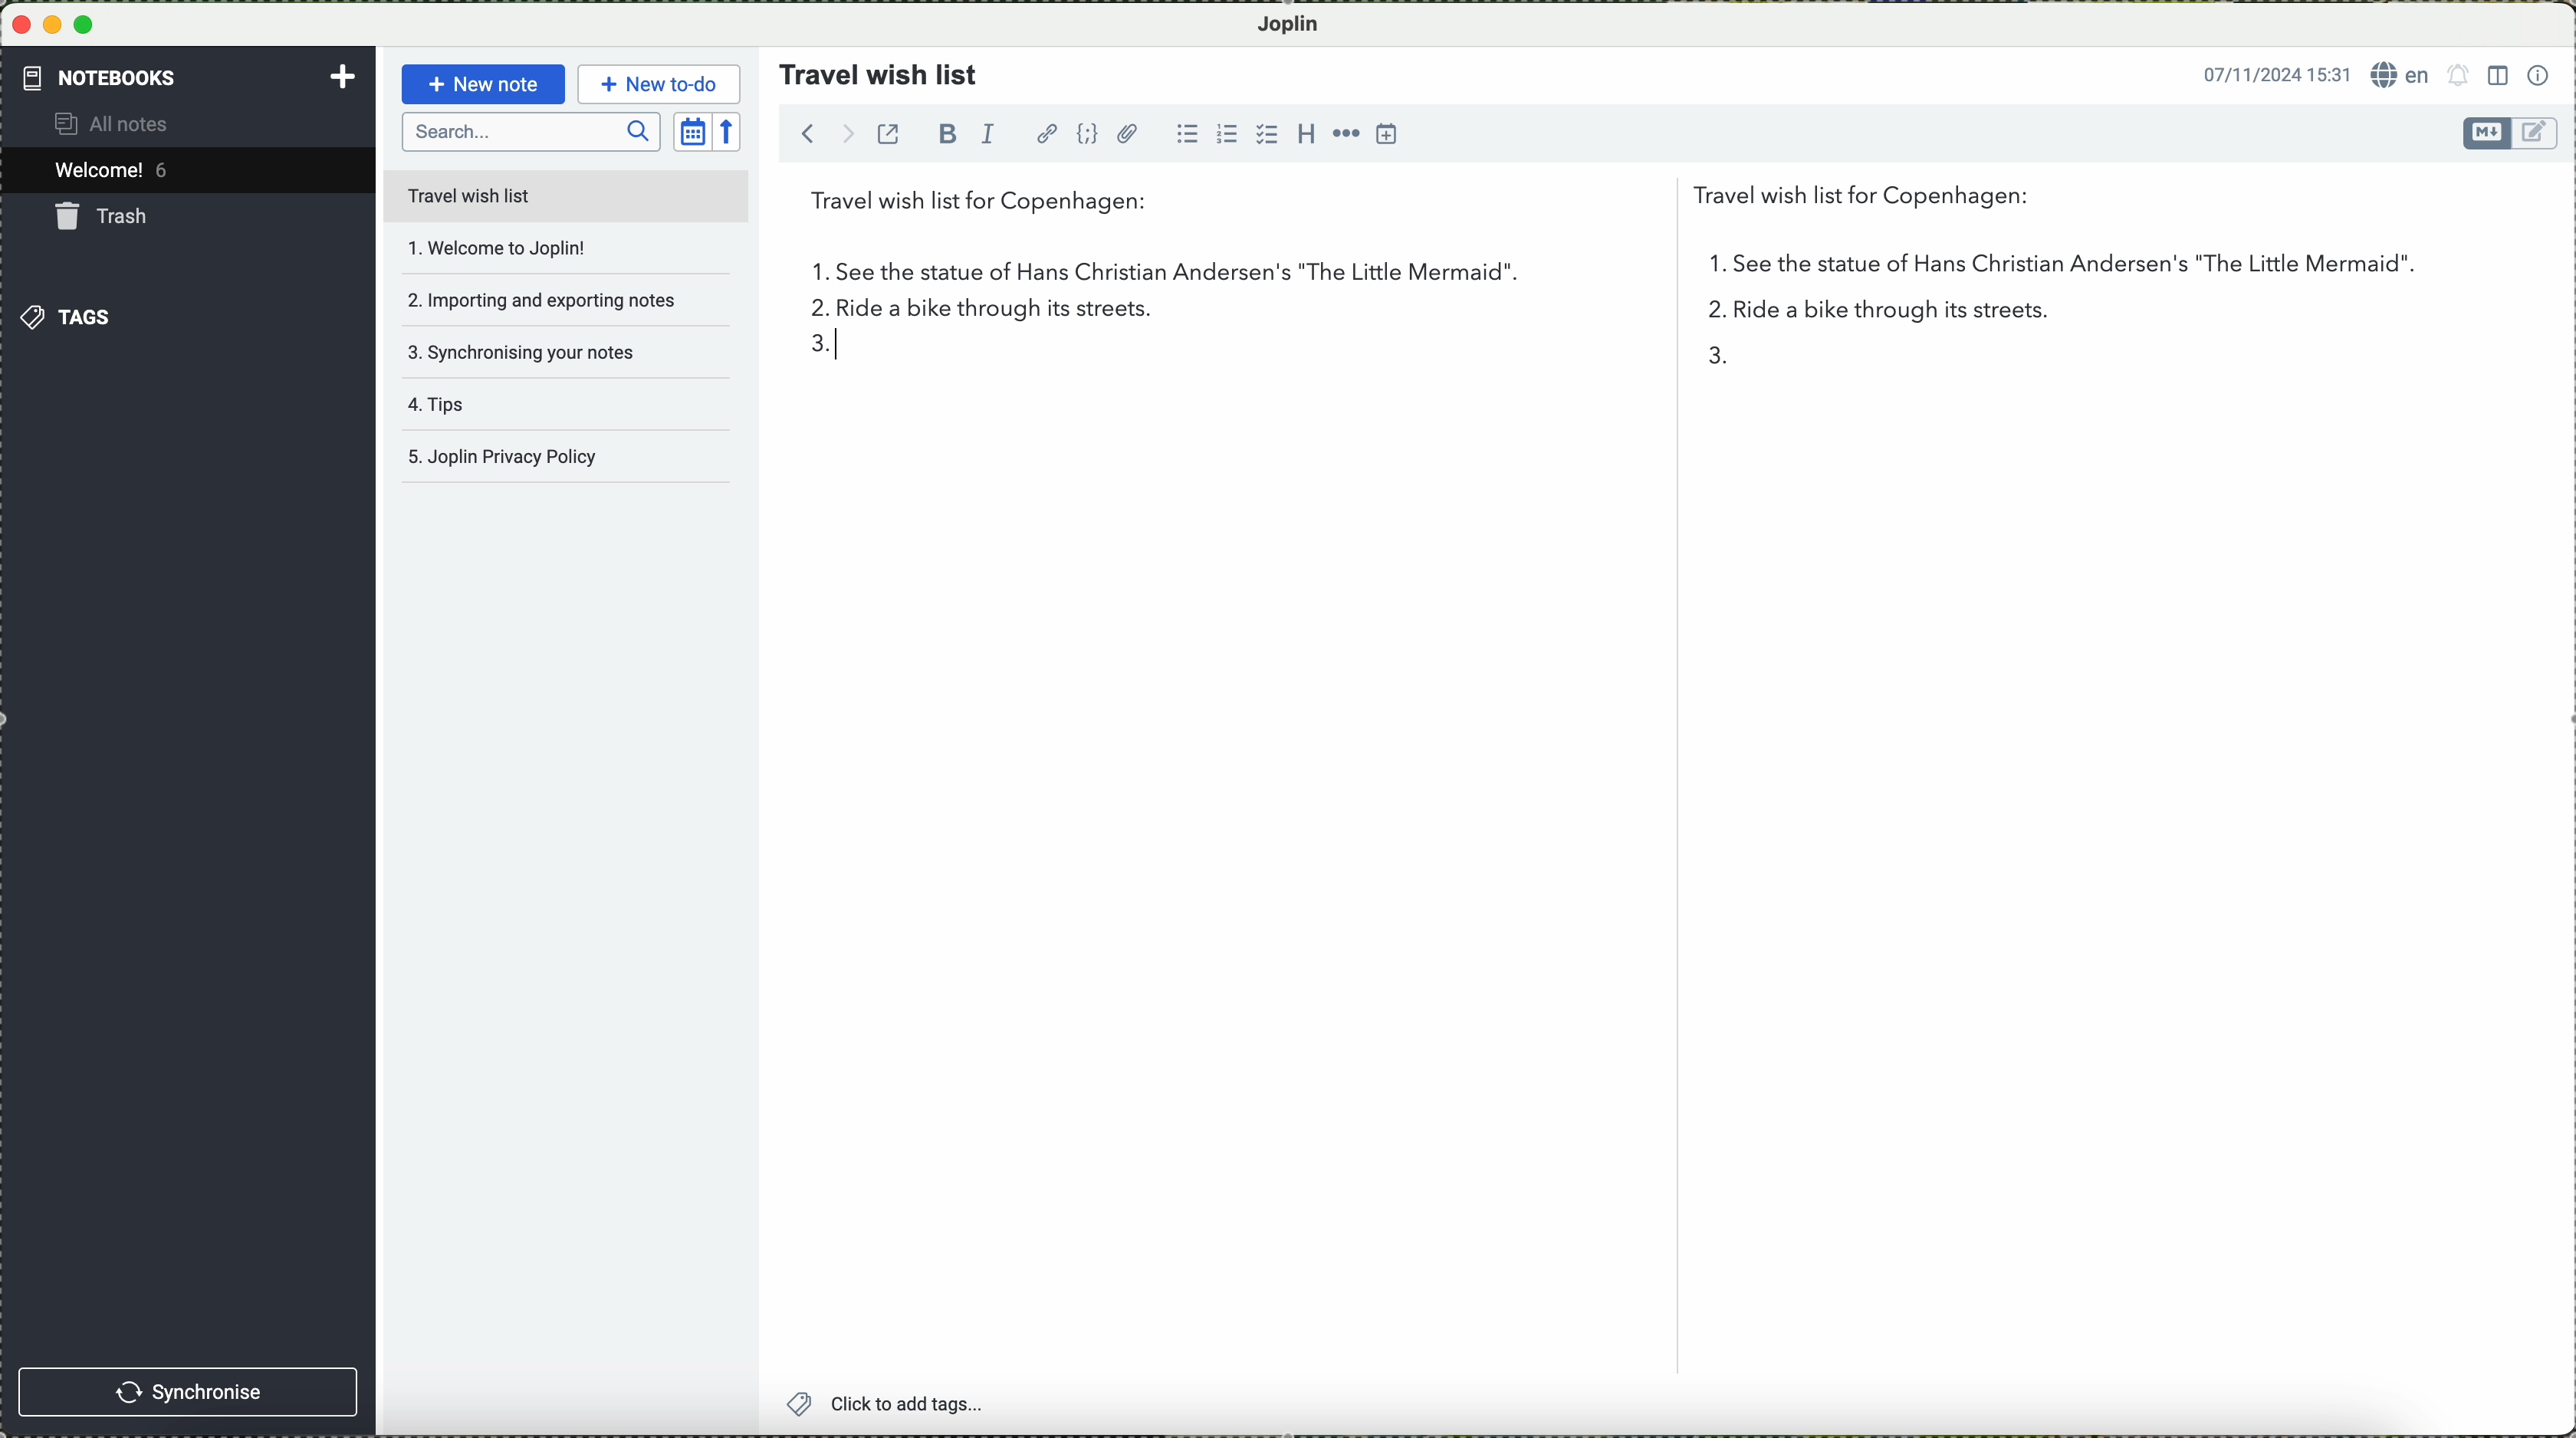 The image size is (2576, 1438). Describe the element at coordinates (191, 1391) in the screenshot. I see `synchronise button` at that location.